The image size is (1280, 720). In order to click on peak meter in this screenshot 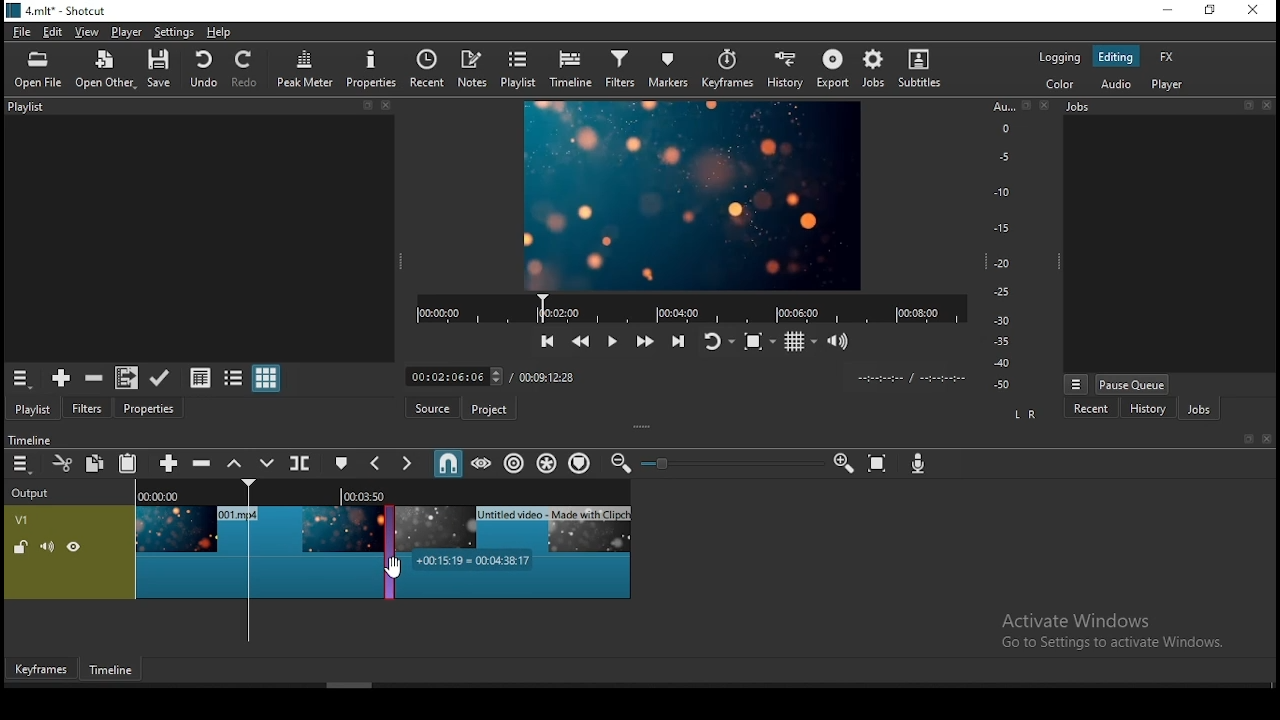, I will do `click(307, 68)`.